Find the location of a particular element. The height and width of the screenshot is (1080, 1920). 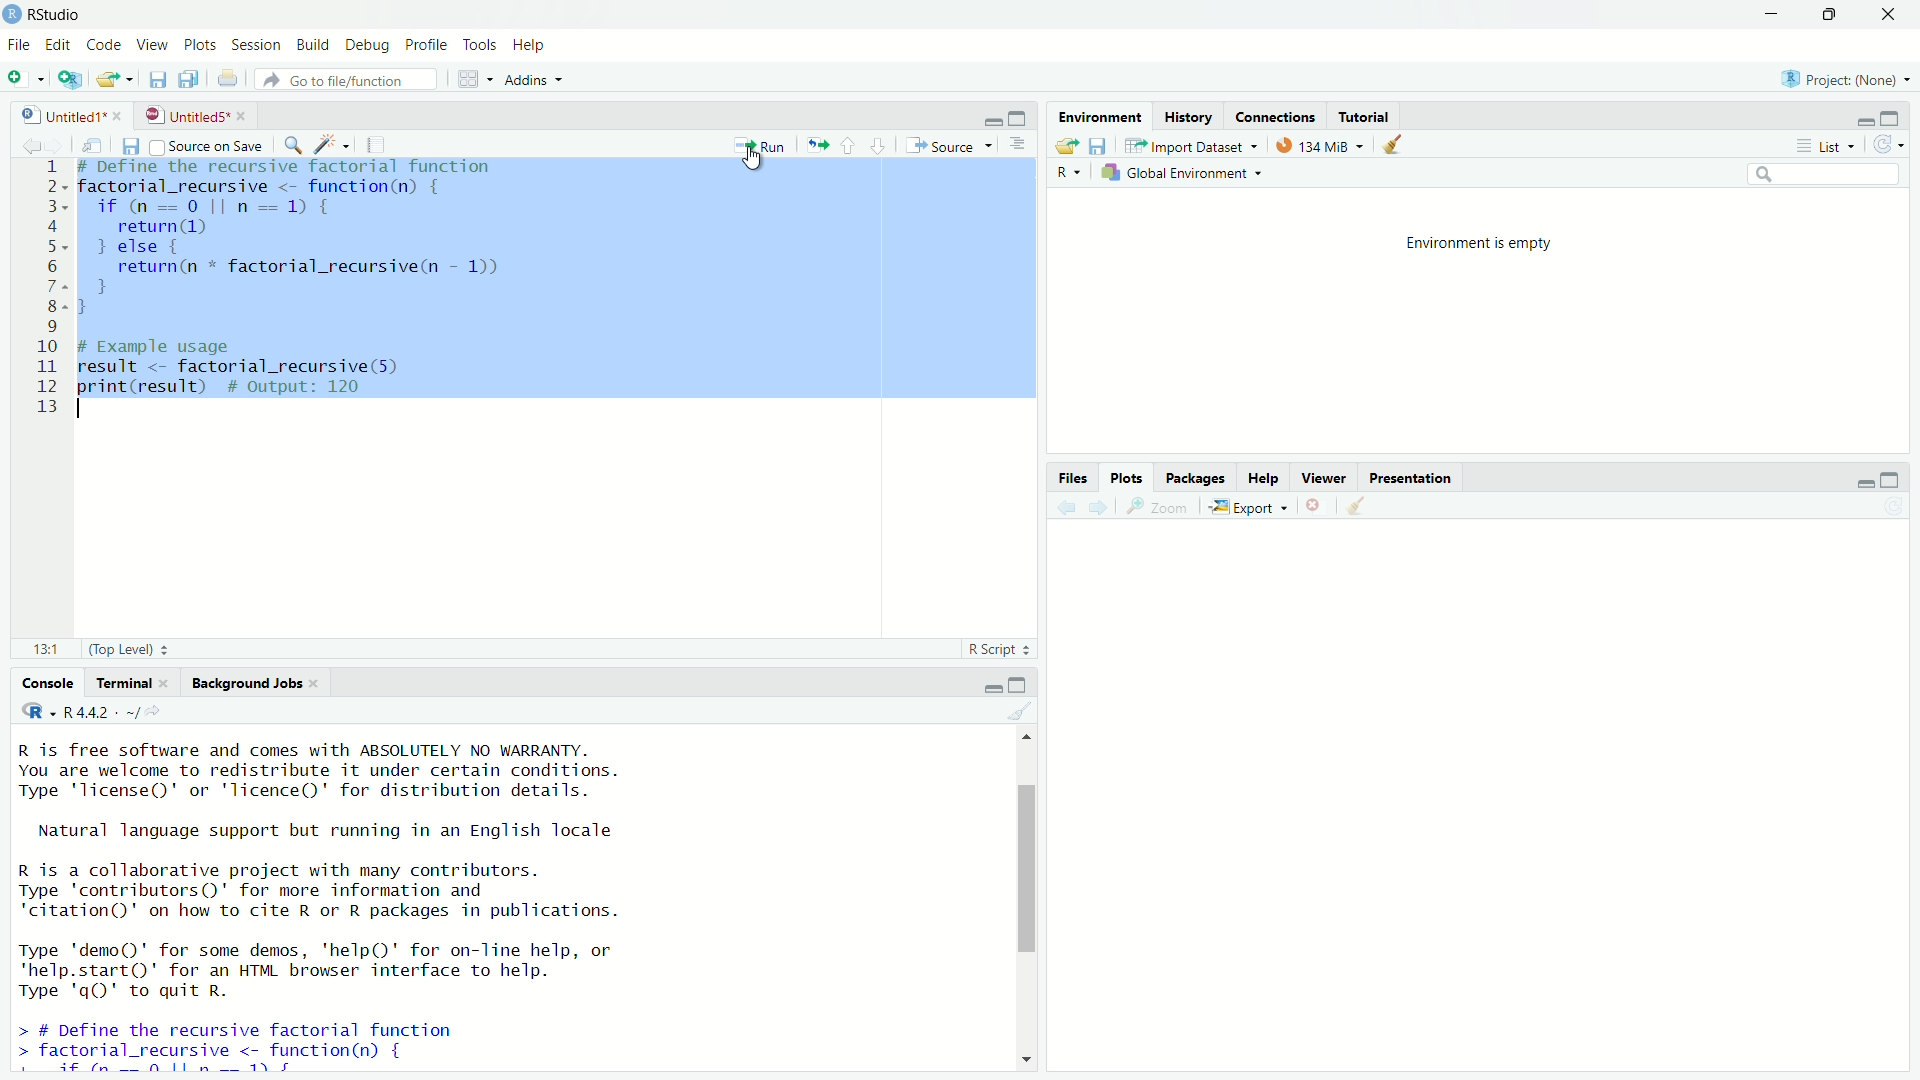

Addins is located at coordinates (543, 80).